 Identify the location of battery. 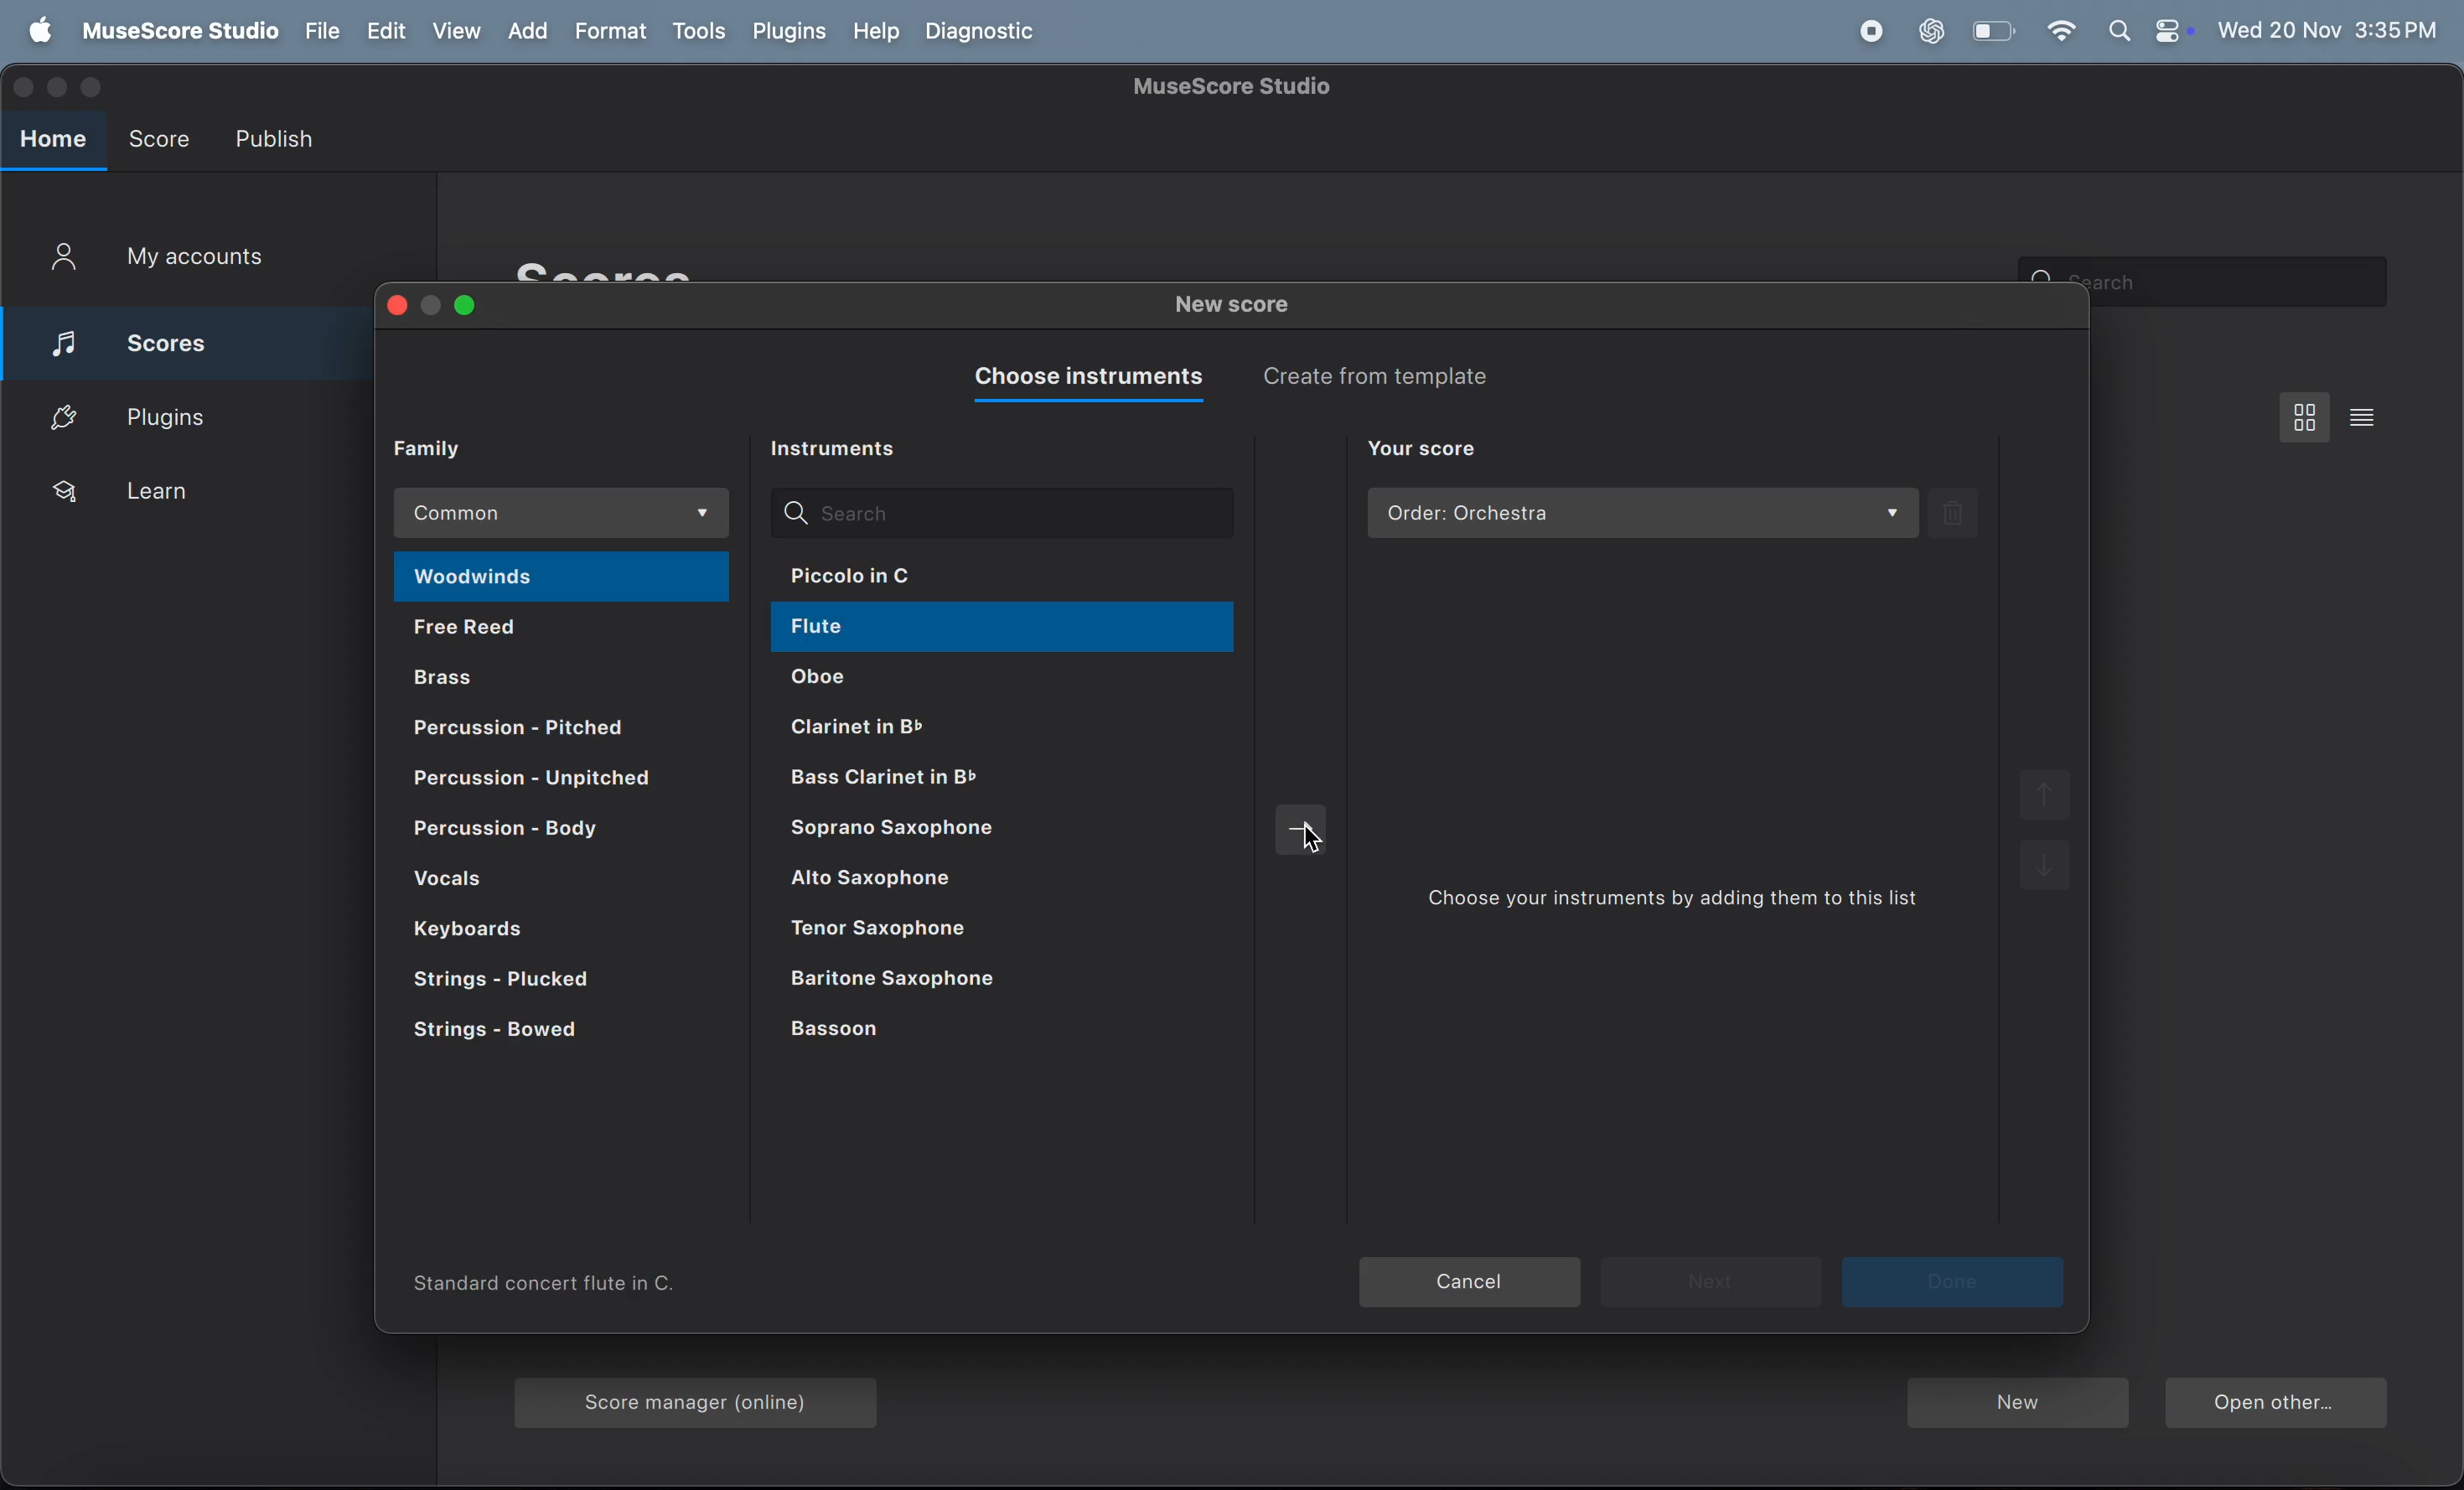
(1990, 32).